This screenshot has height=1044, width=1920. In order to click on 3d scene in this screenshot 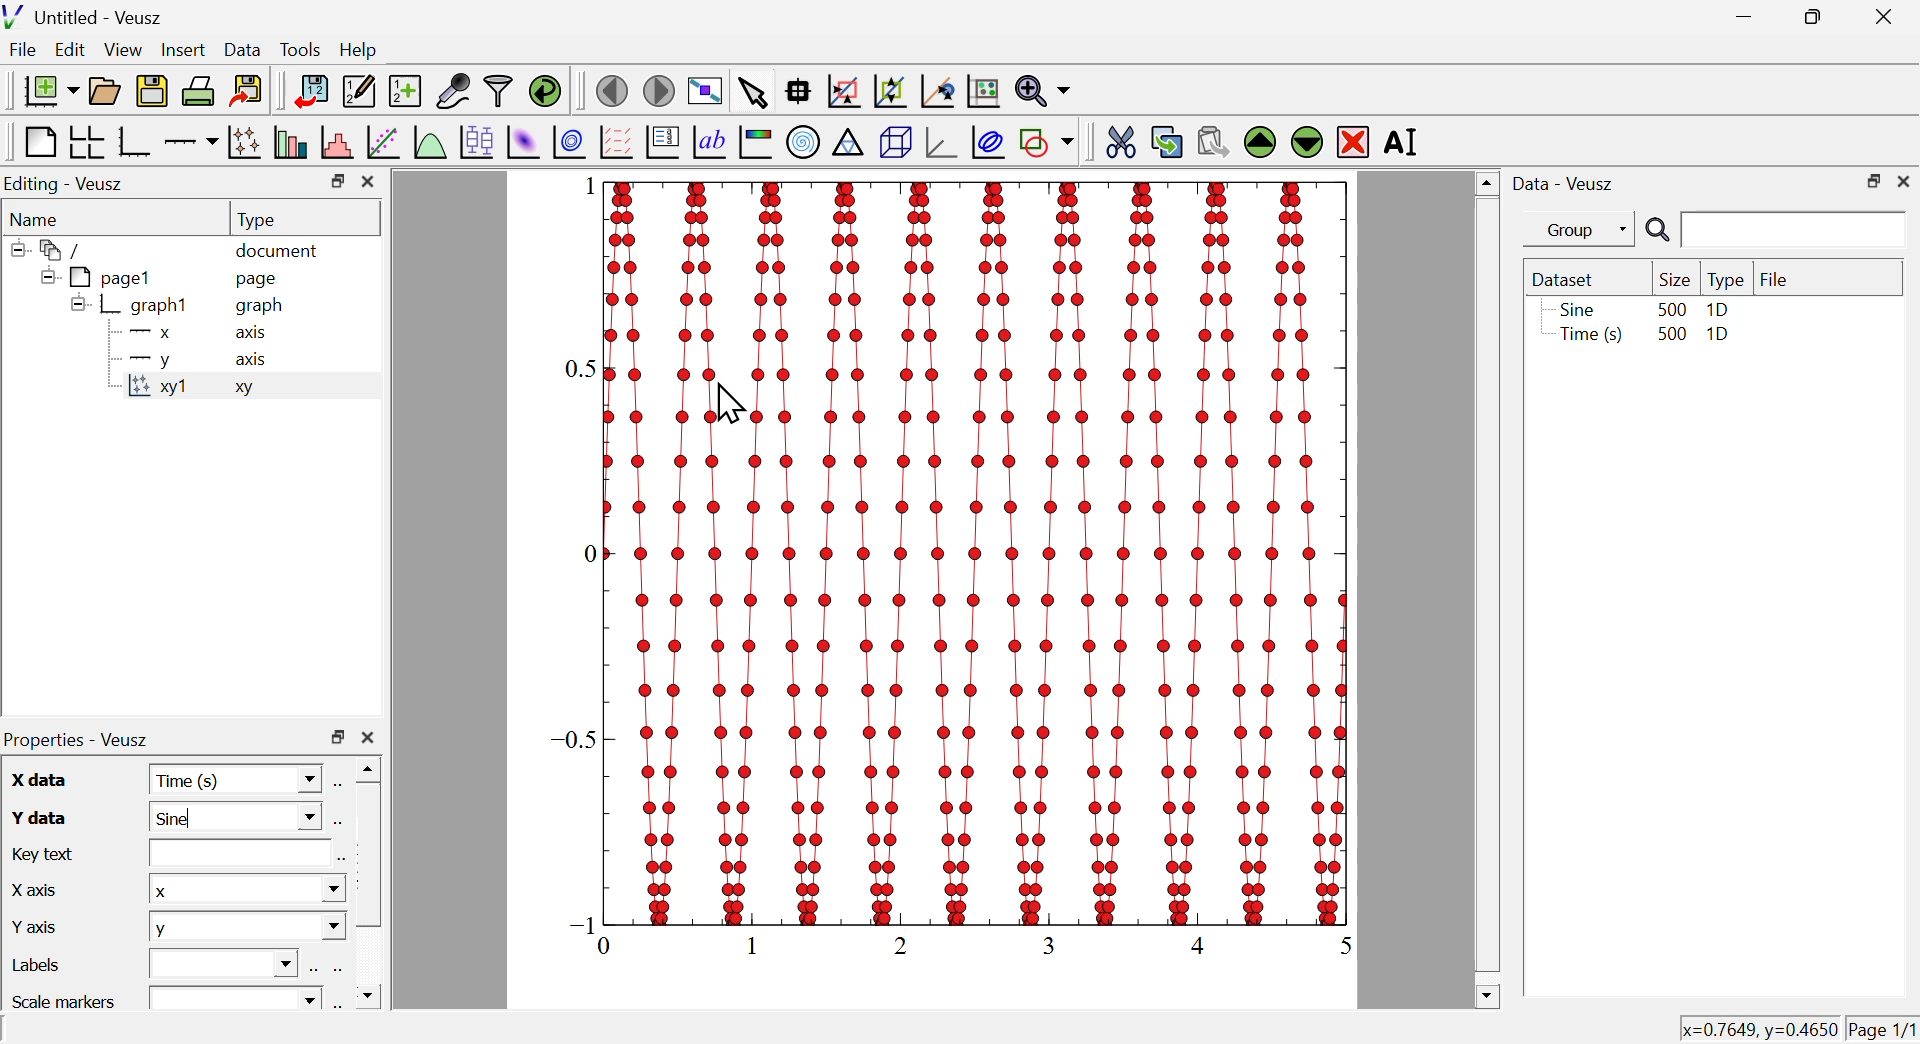, I will do `click(896, 144)`.